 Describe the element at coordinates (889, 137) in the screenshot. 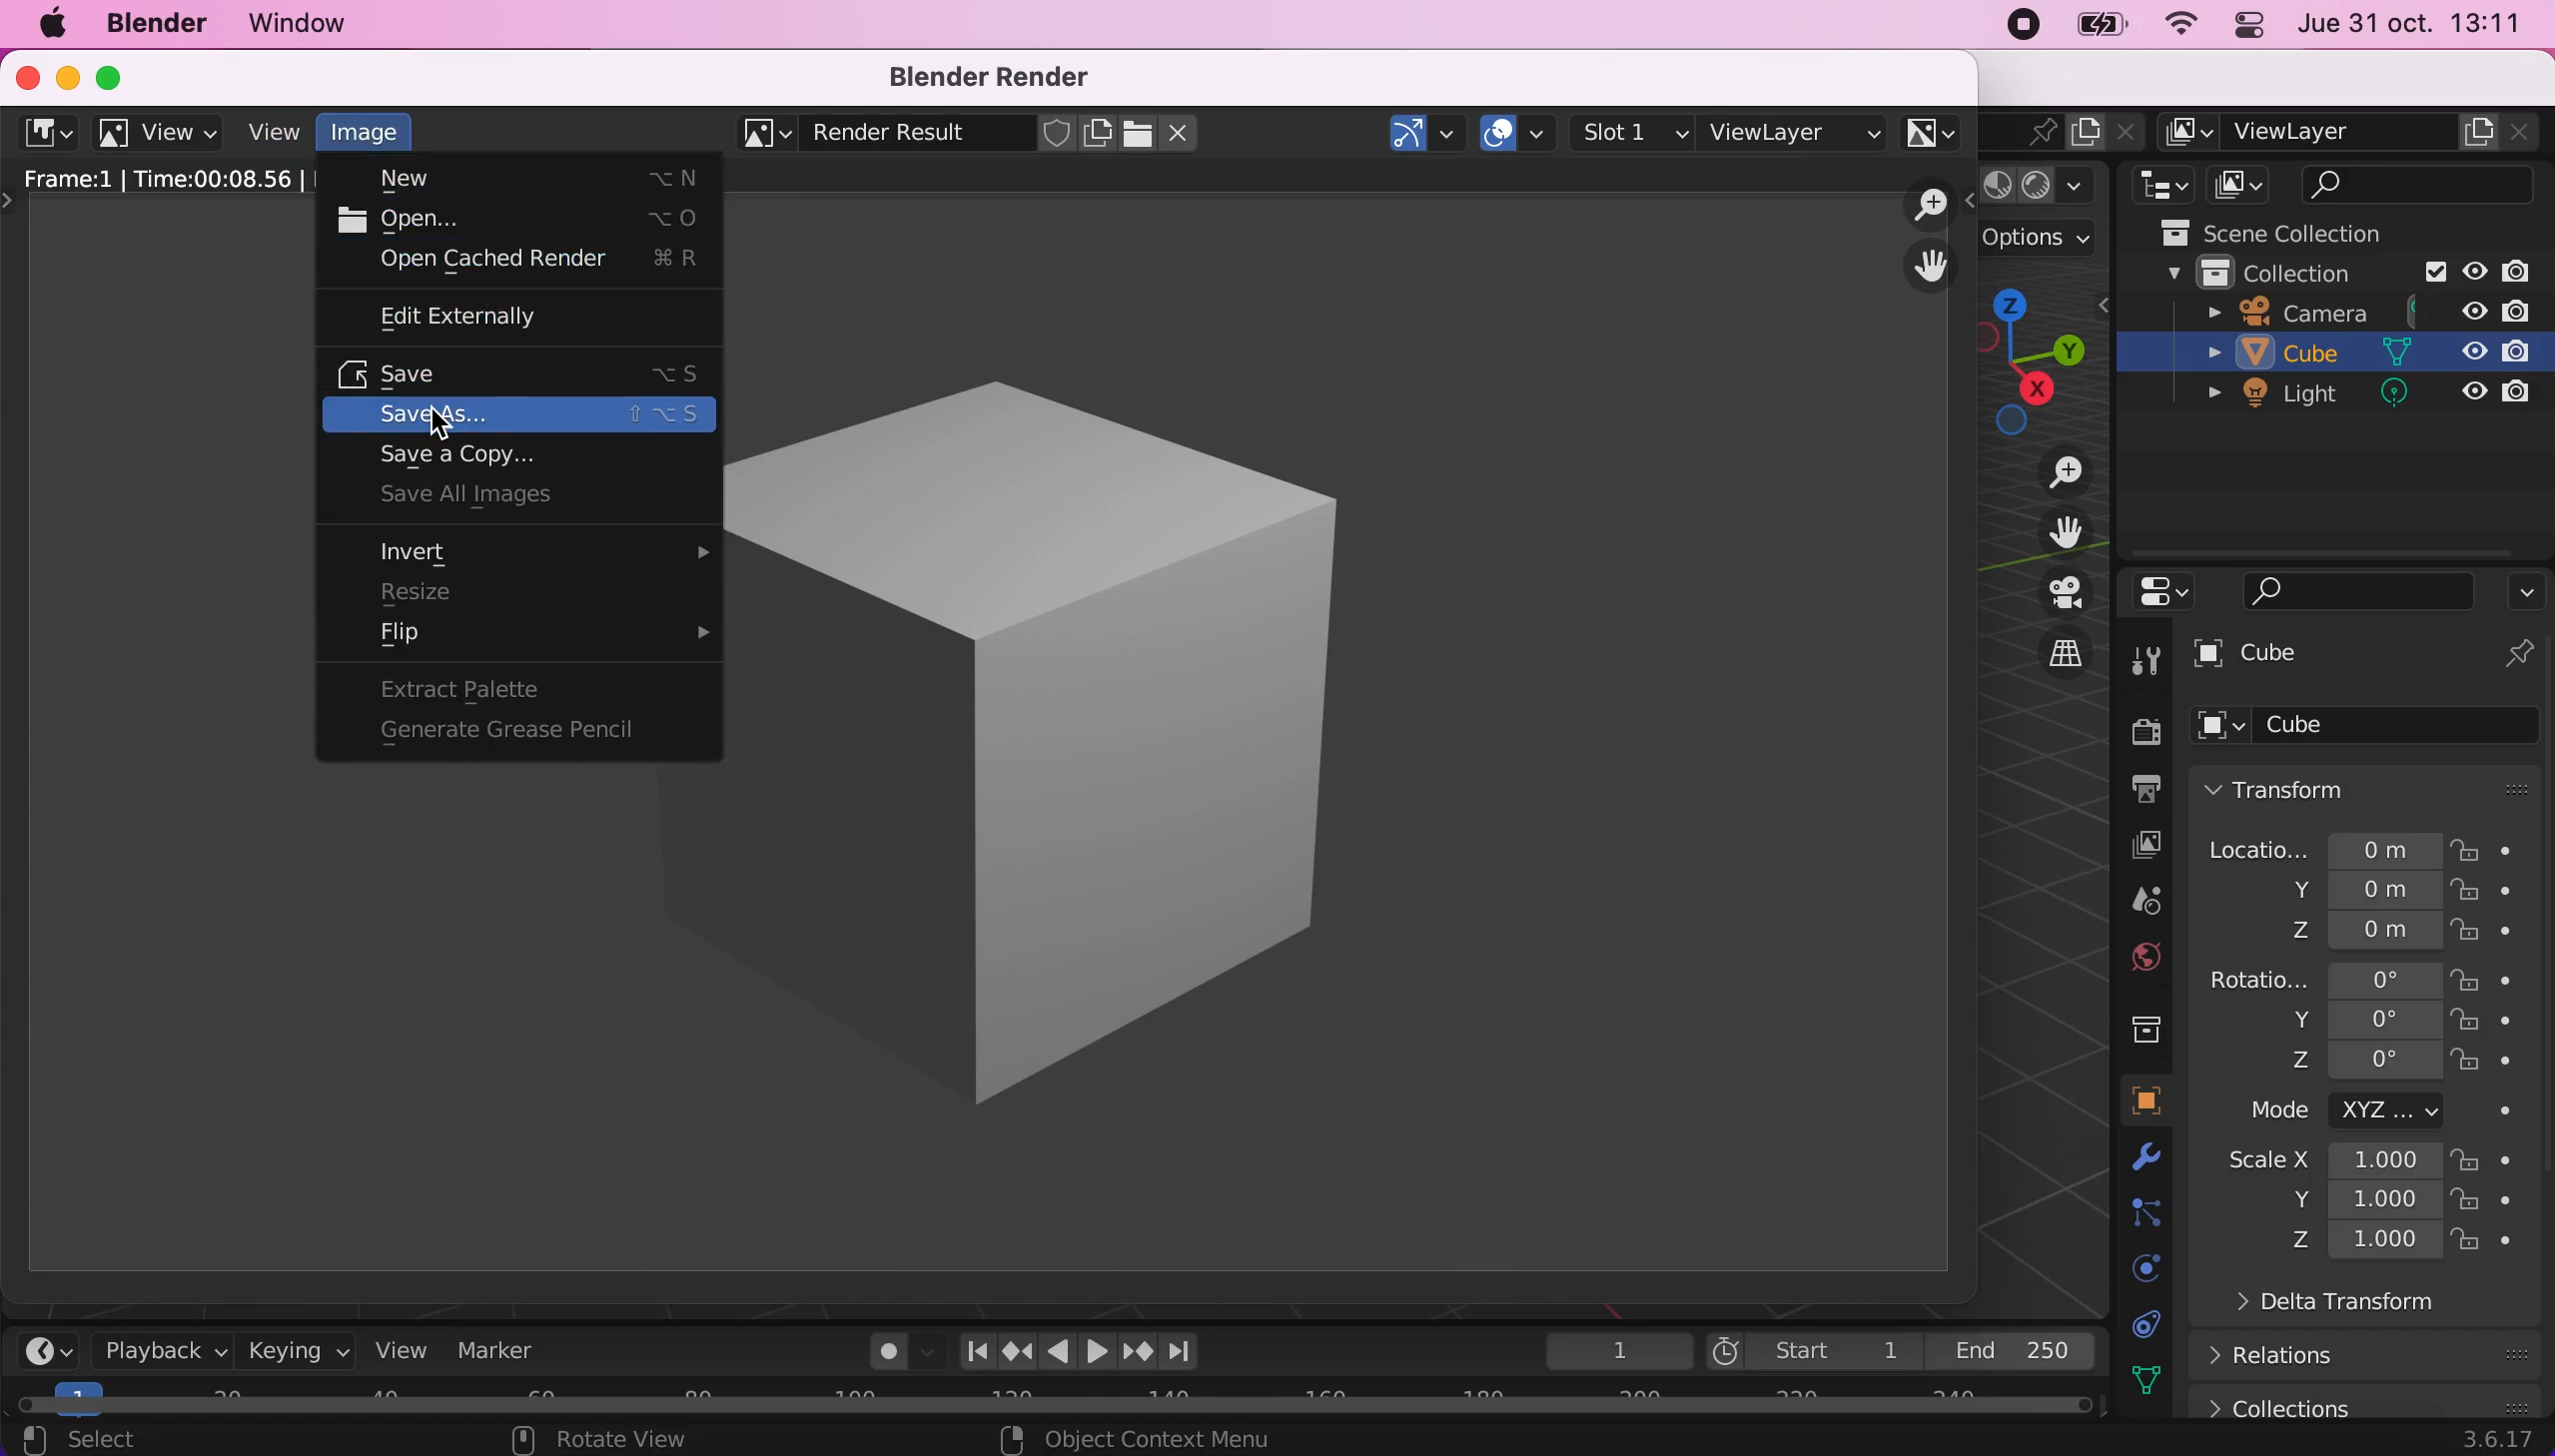

I see `render result` at that location.